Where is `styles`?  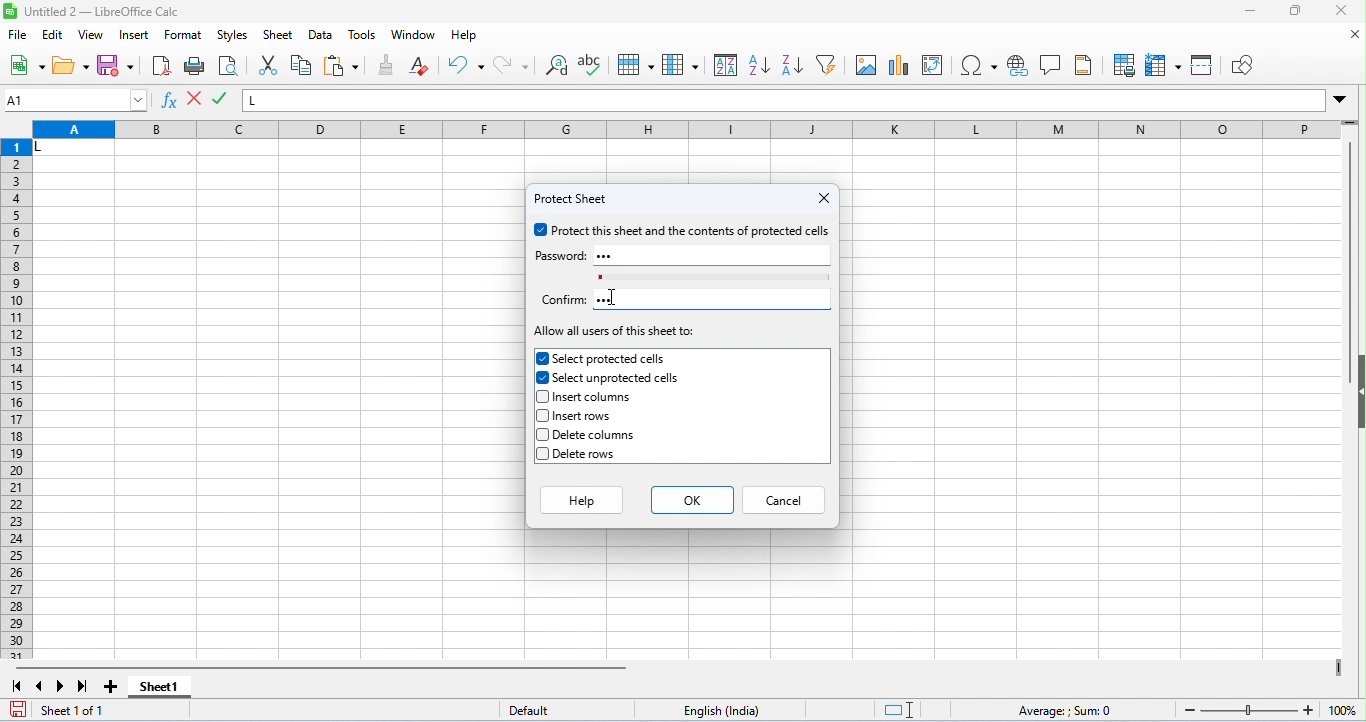 styles is located at coordinates (233, 36).